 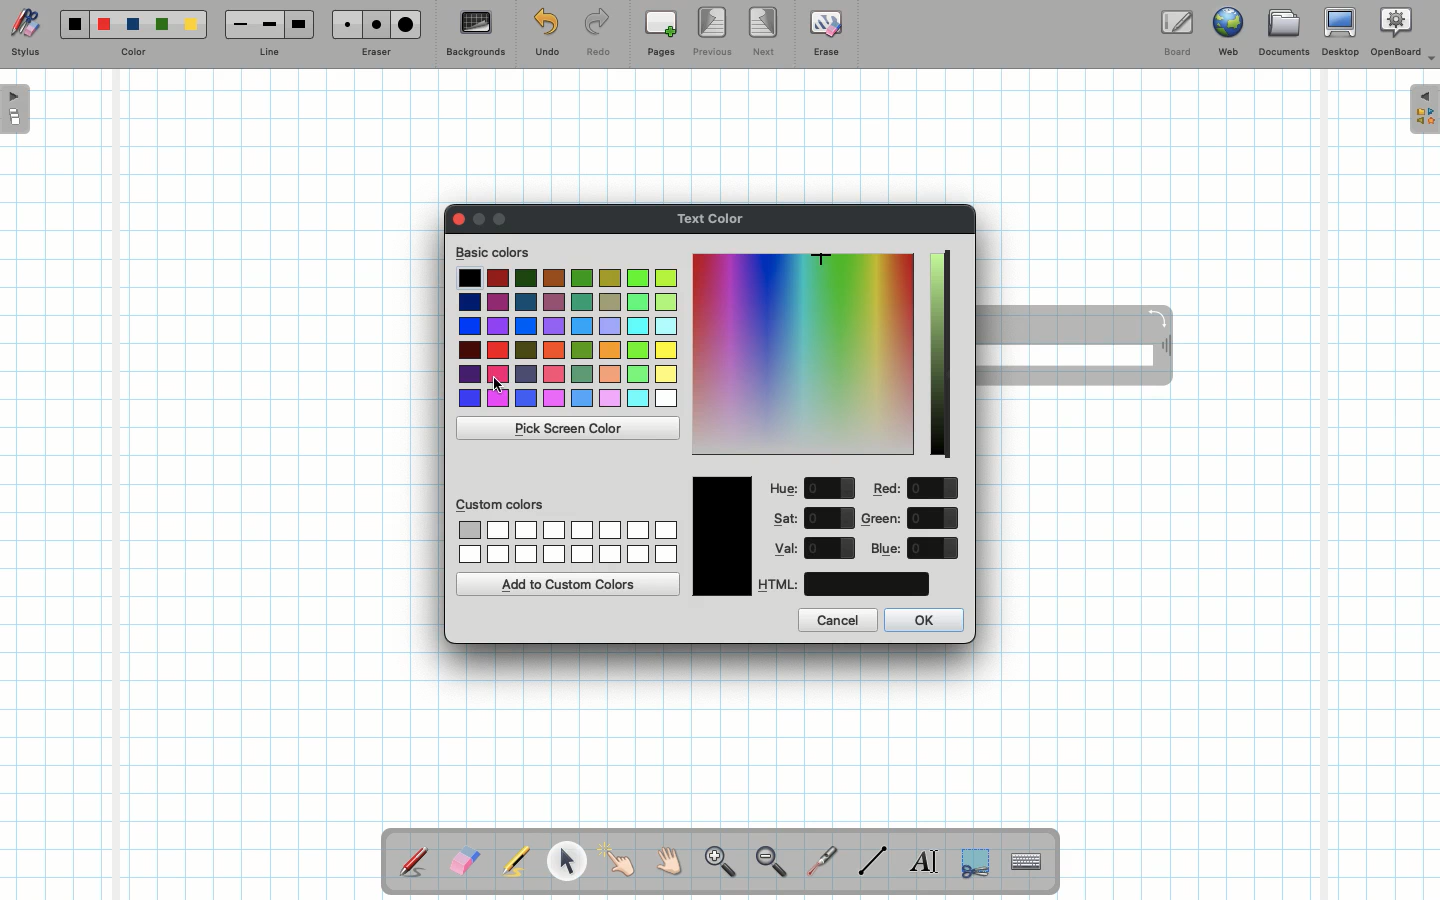 What do you see at coordinates (1424, 109) in the screenshot?
I see `Expand` at bounding box center [1424, 109].